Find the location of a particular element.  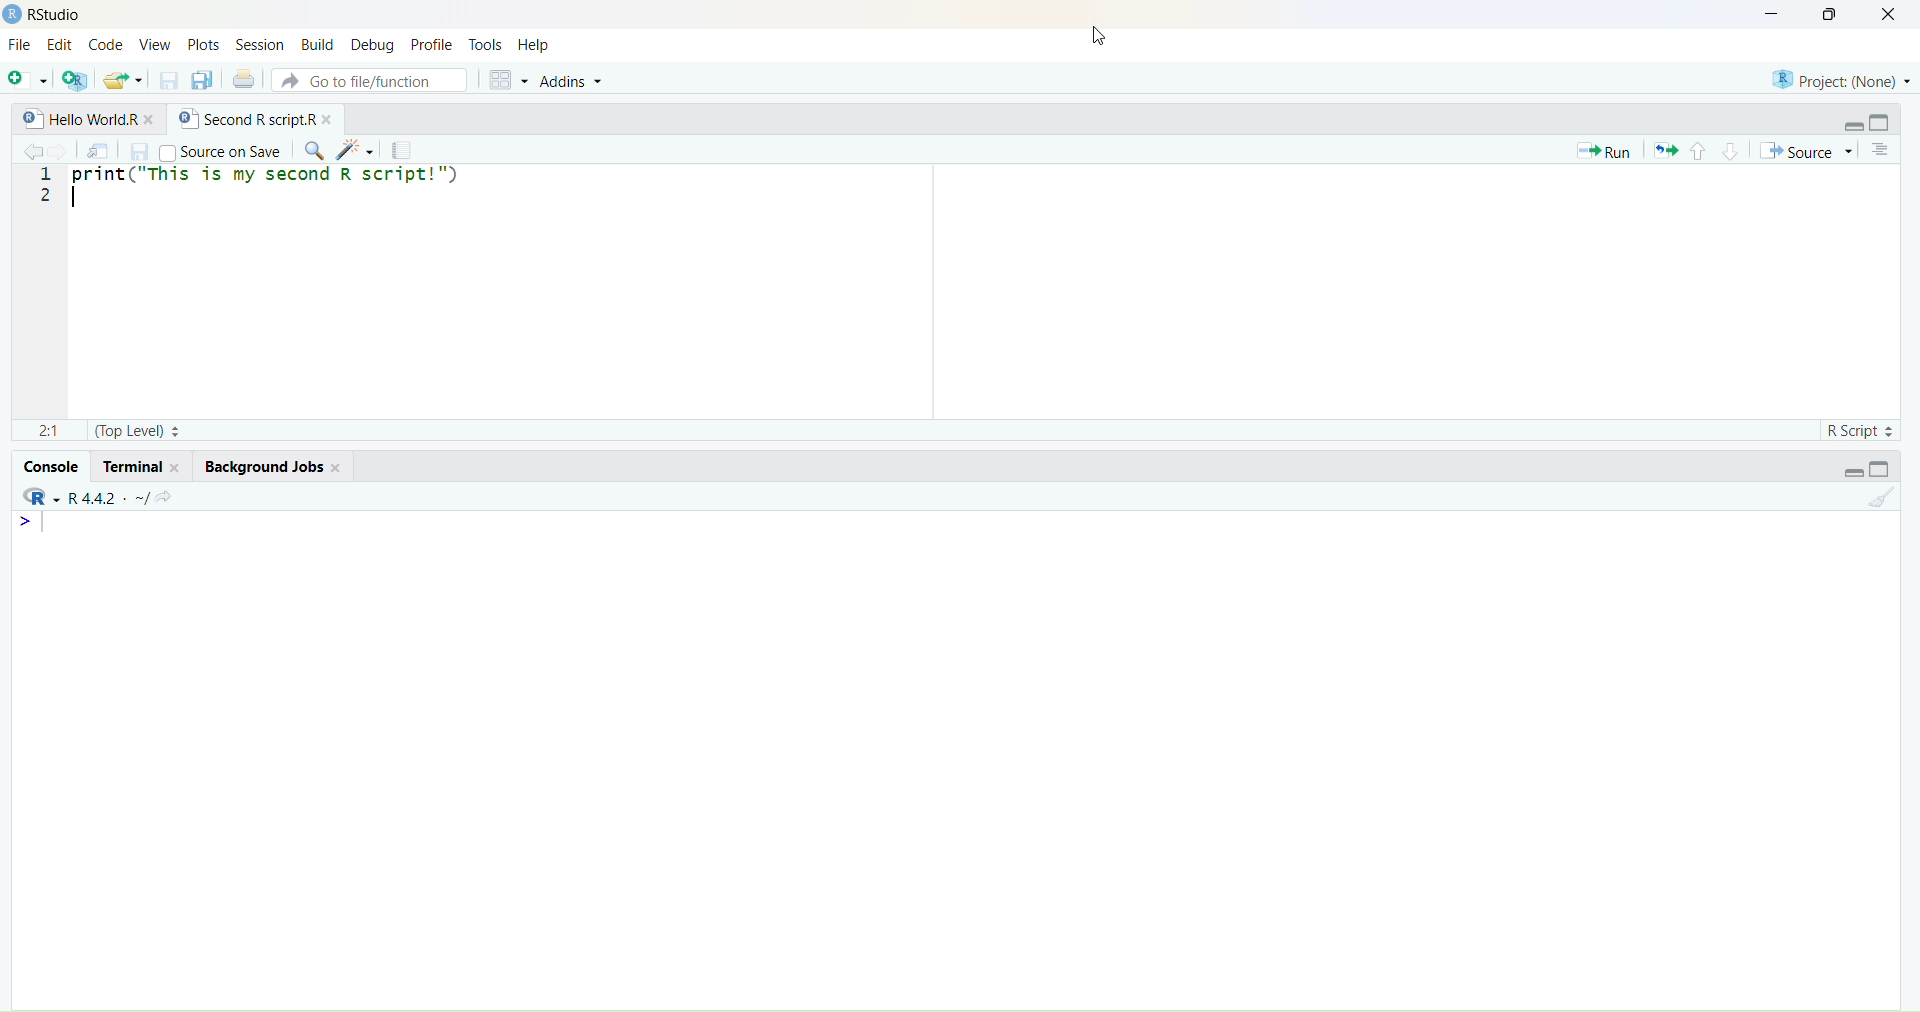

Prompt cursor is located at coordinates (24, 520).